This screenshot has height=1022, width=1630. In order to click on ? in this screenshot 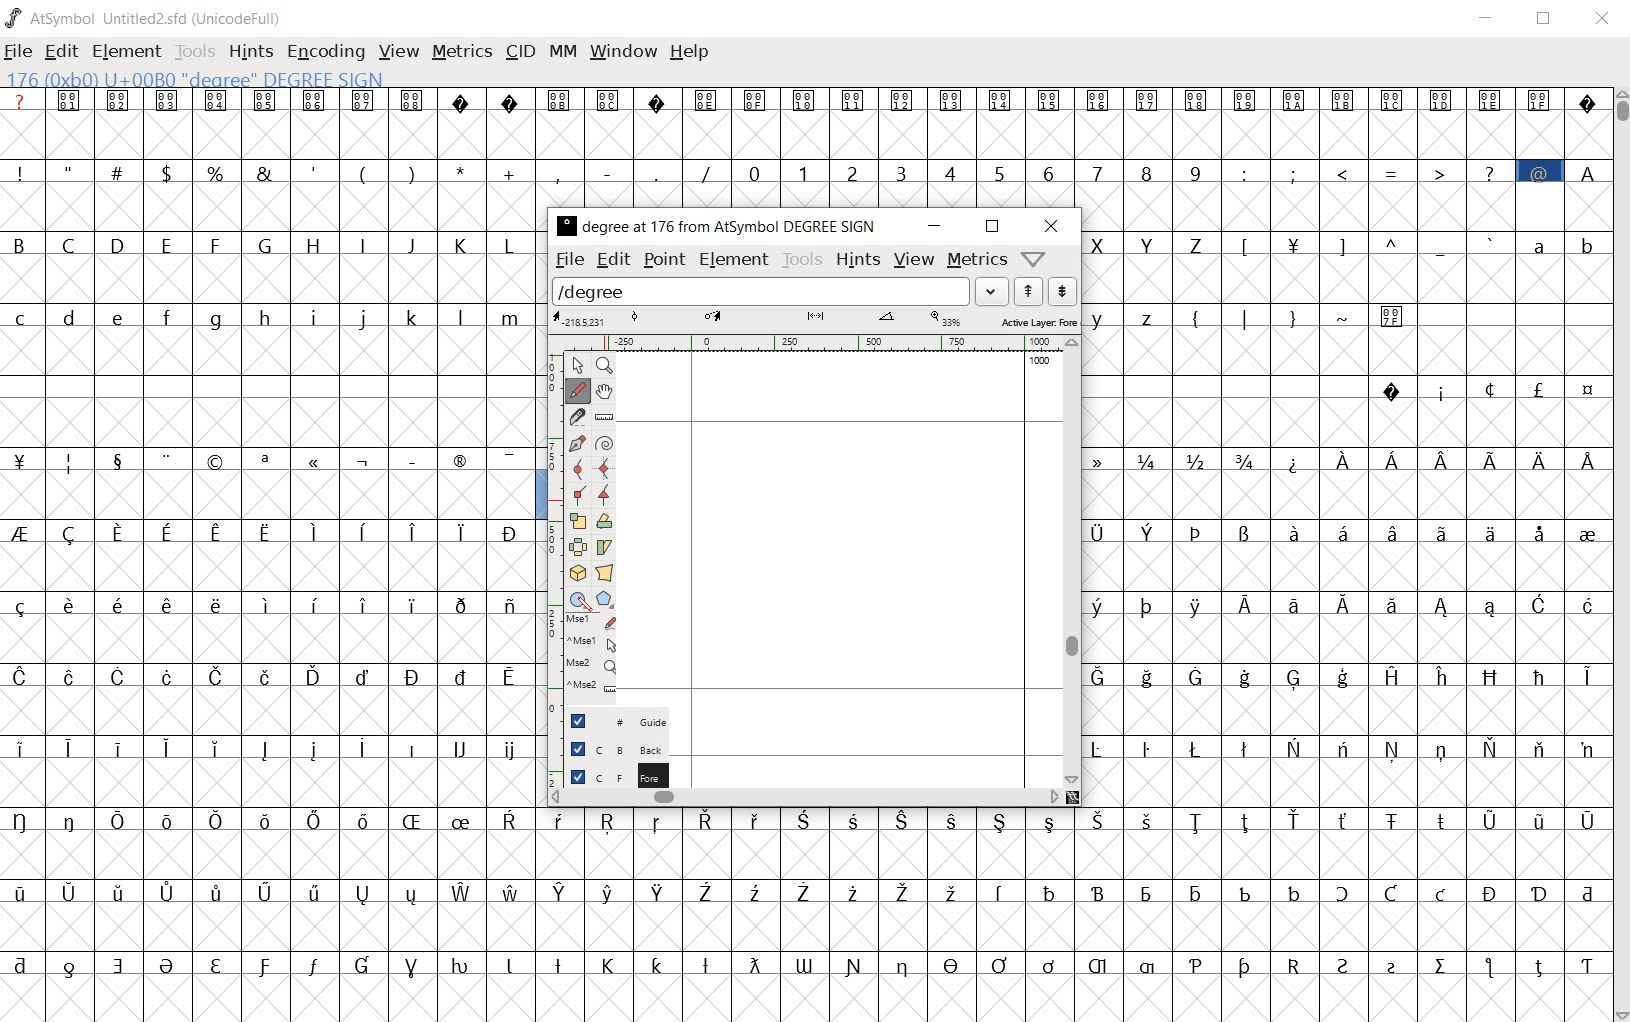, I will do `click(20, 101)`.